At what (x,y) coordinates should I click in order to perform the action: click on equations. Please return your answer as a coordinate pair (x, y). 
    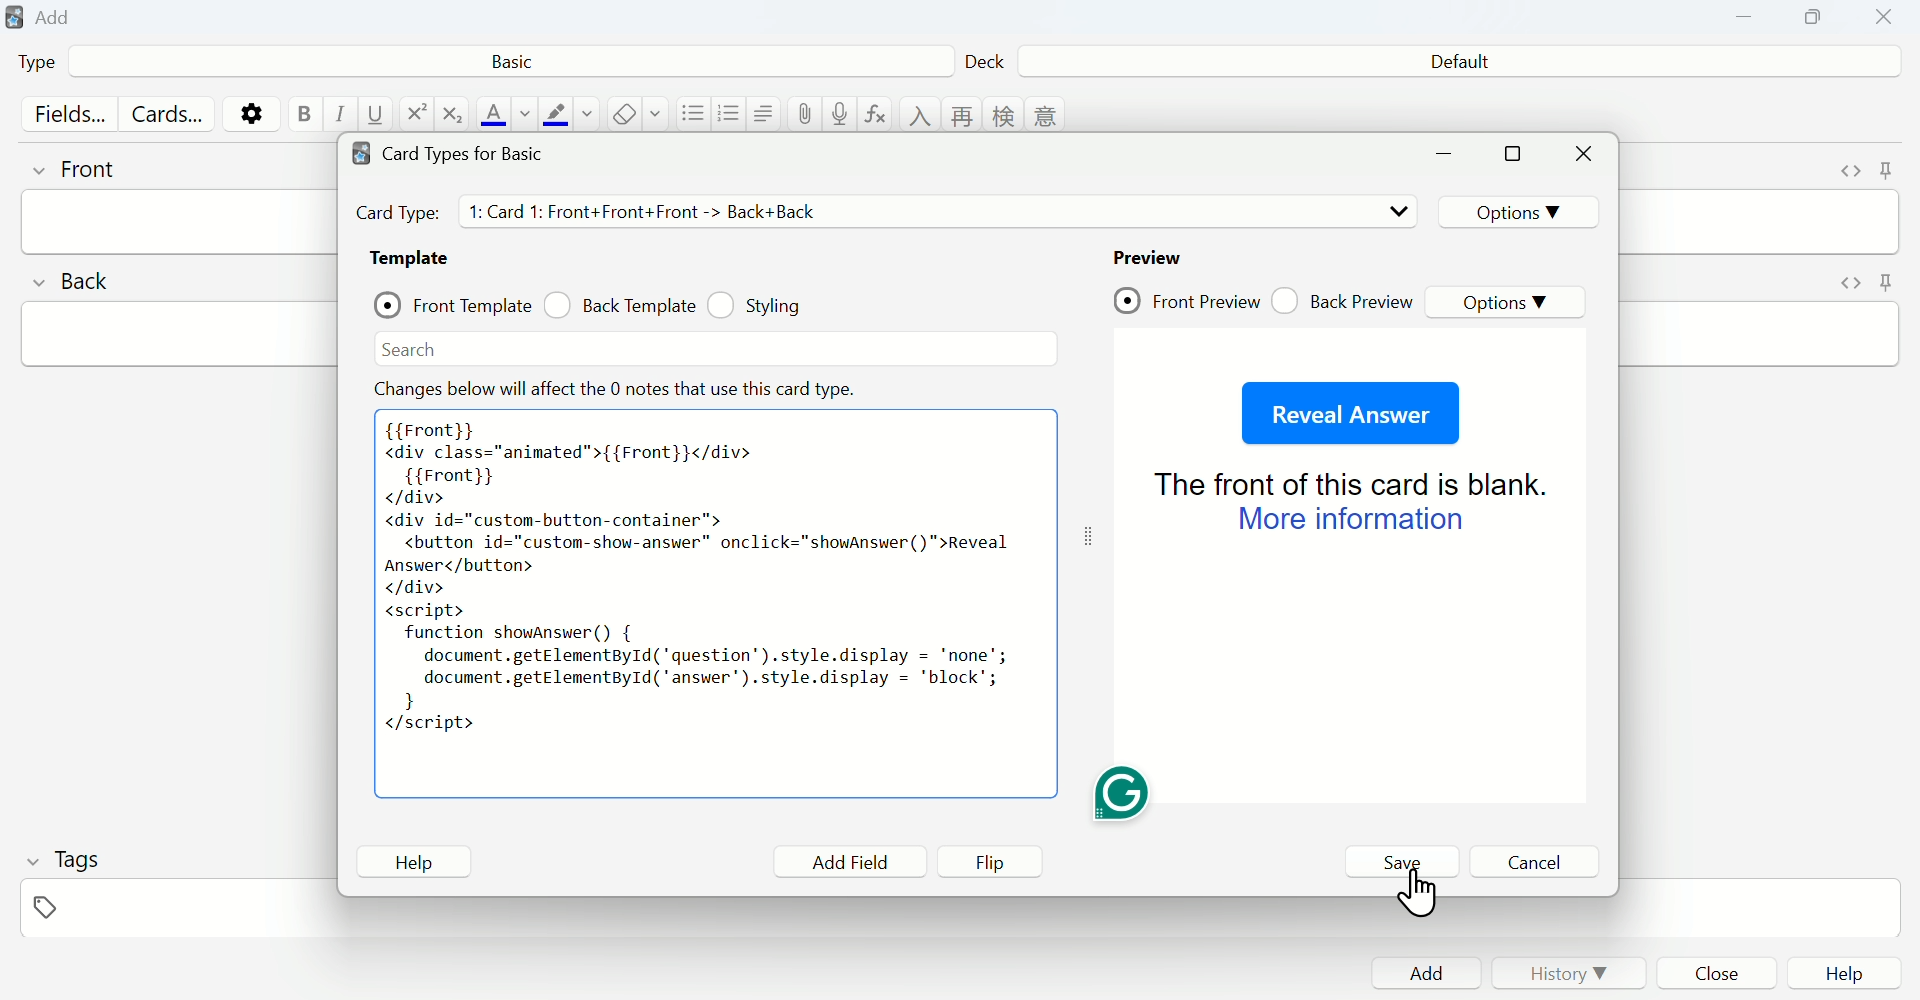
    Looking at the image, I should click on (875, 114).